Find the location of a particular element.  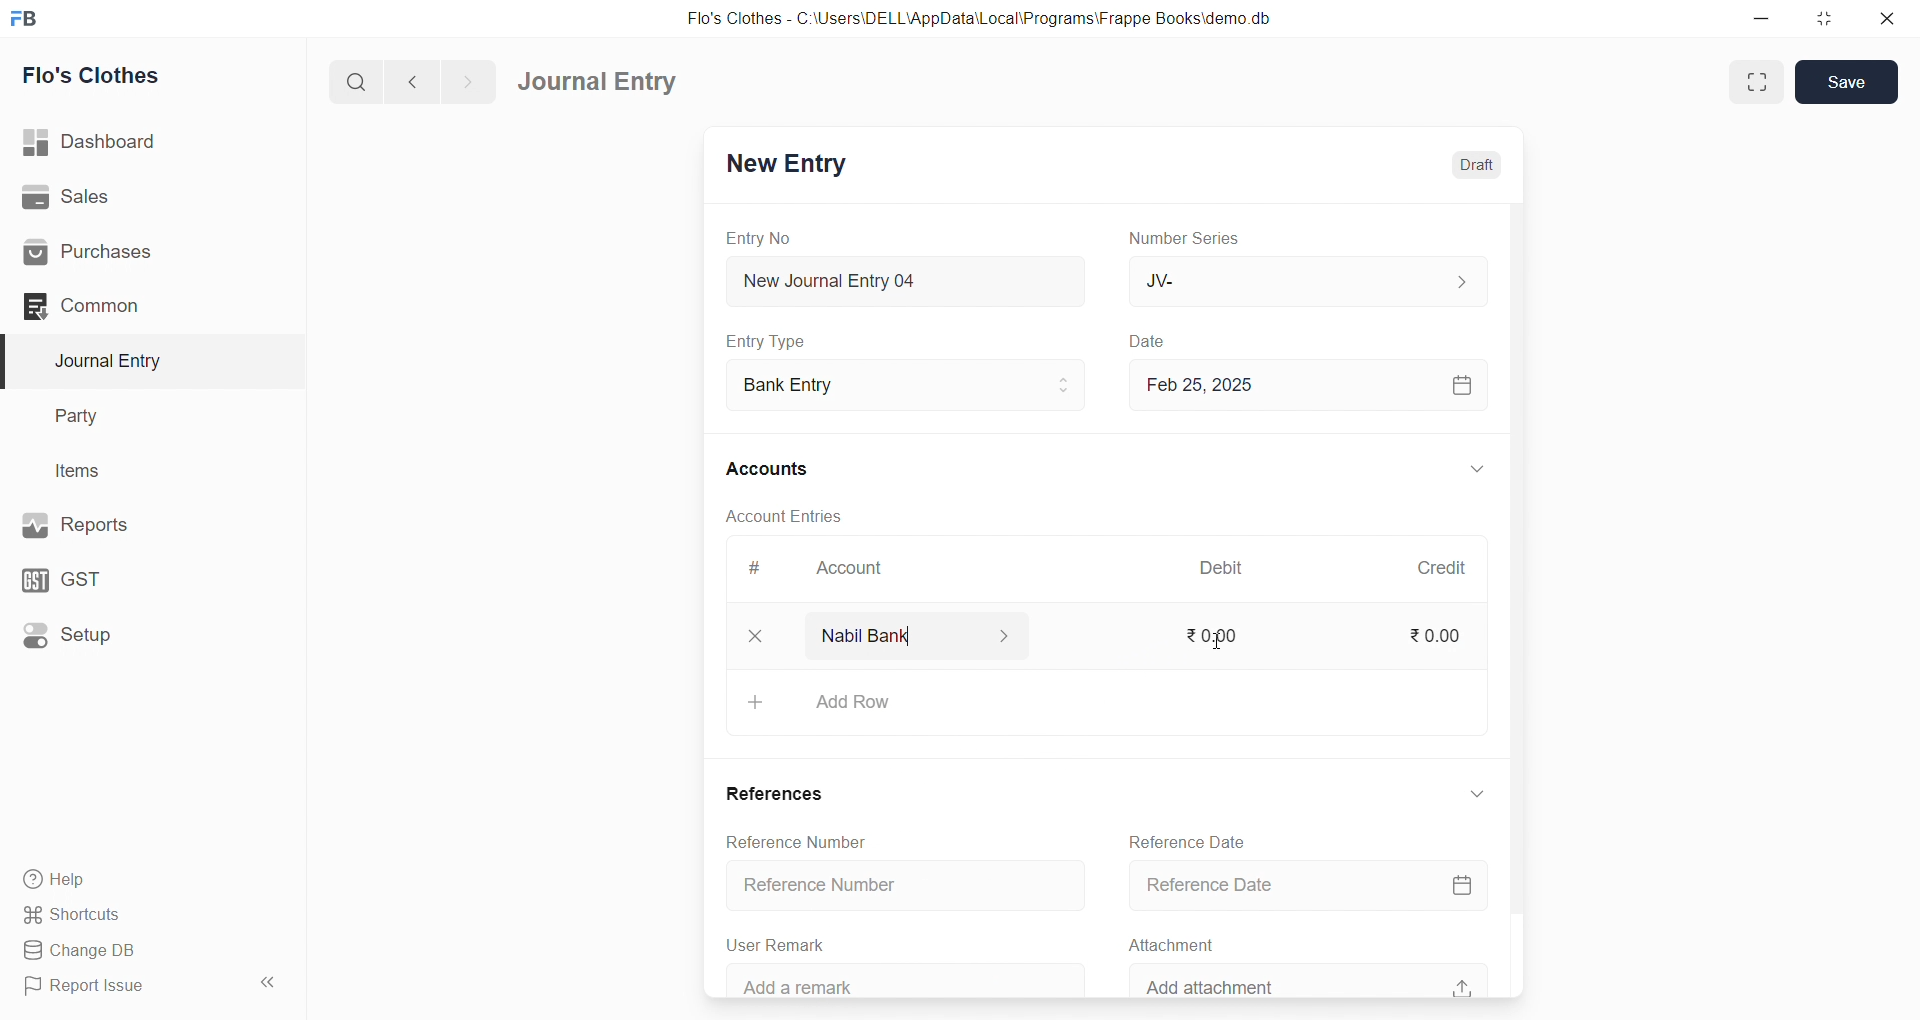

Accounts is located at coordinates (780, 467).